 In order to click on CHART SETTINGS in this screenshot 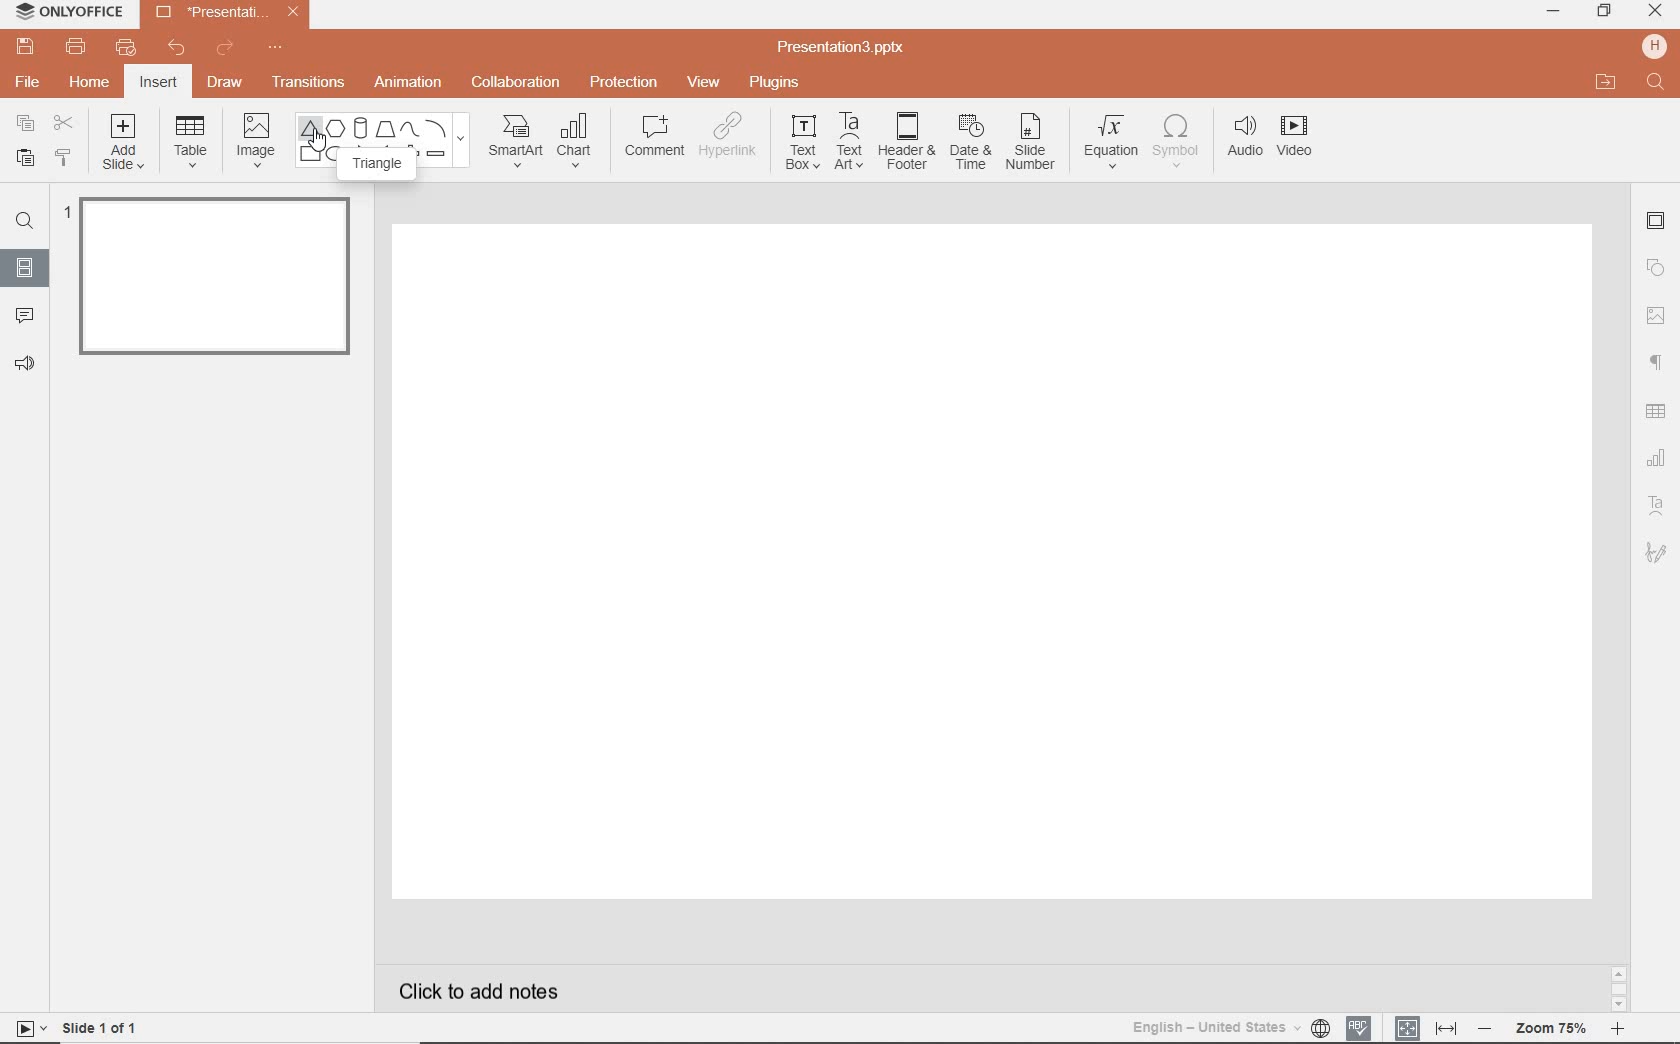, I will do `click(1657, 456)`.